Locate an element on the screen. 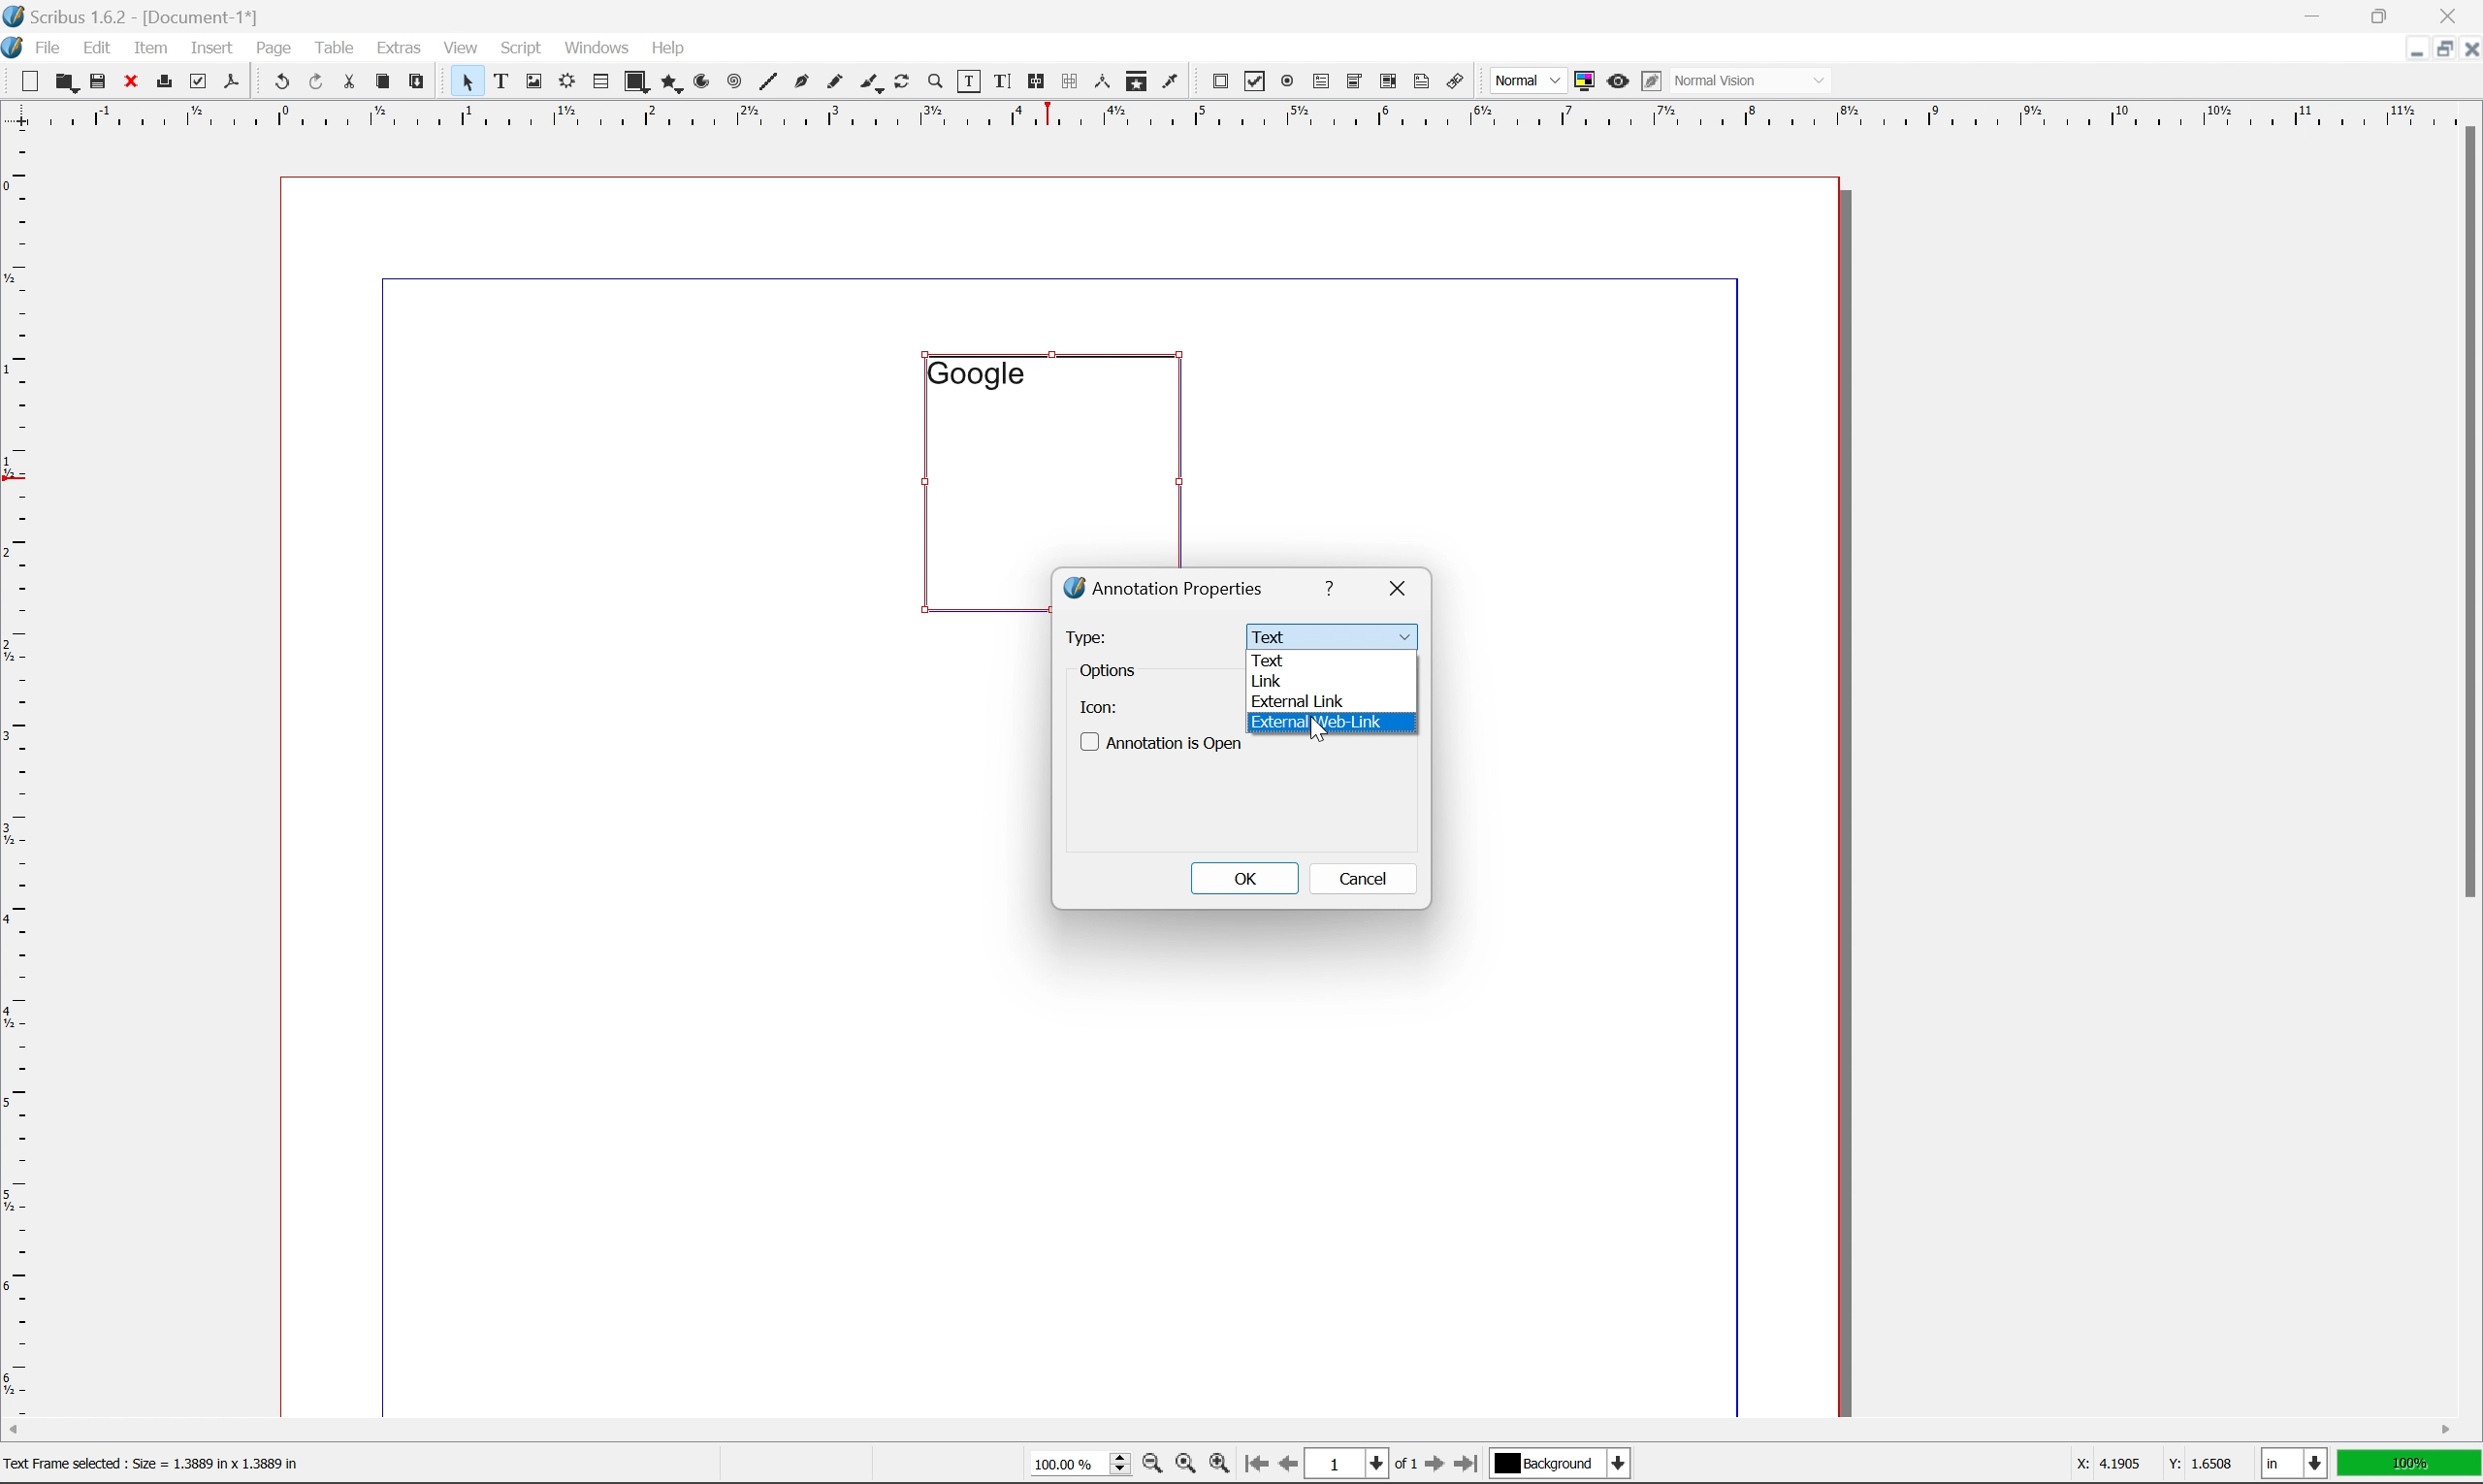 This screenshot has width=2483, height=1484. scroll bar is located at coordinates (1229, 1429).